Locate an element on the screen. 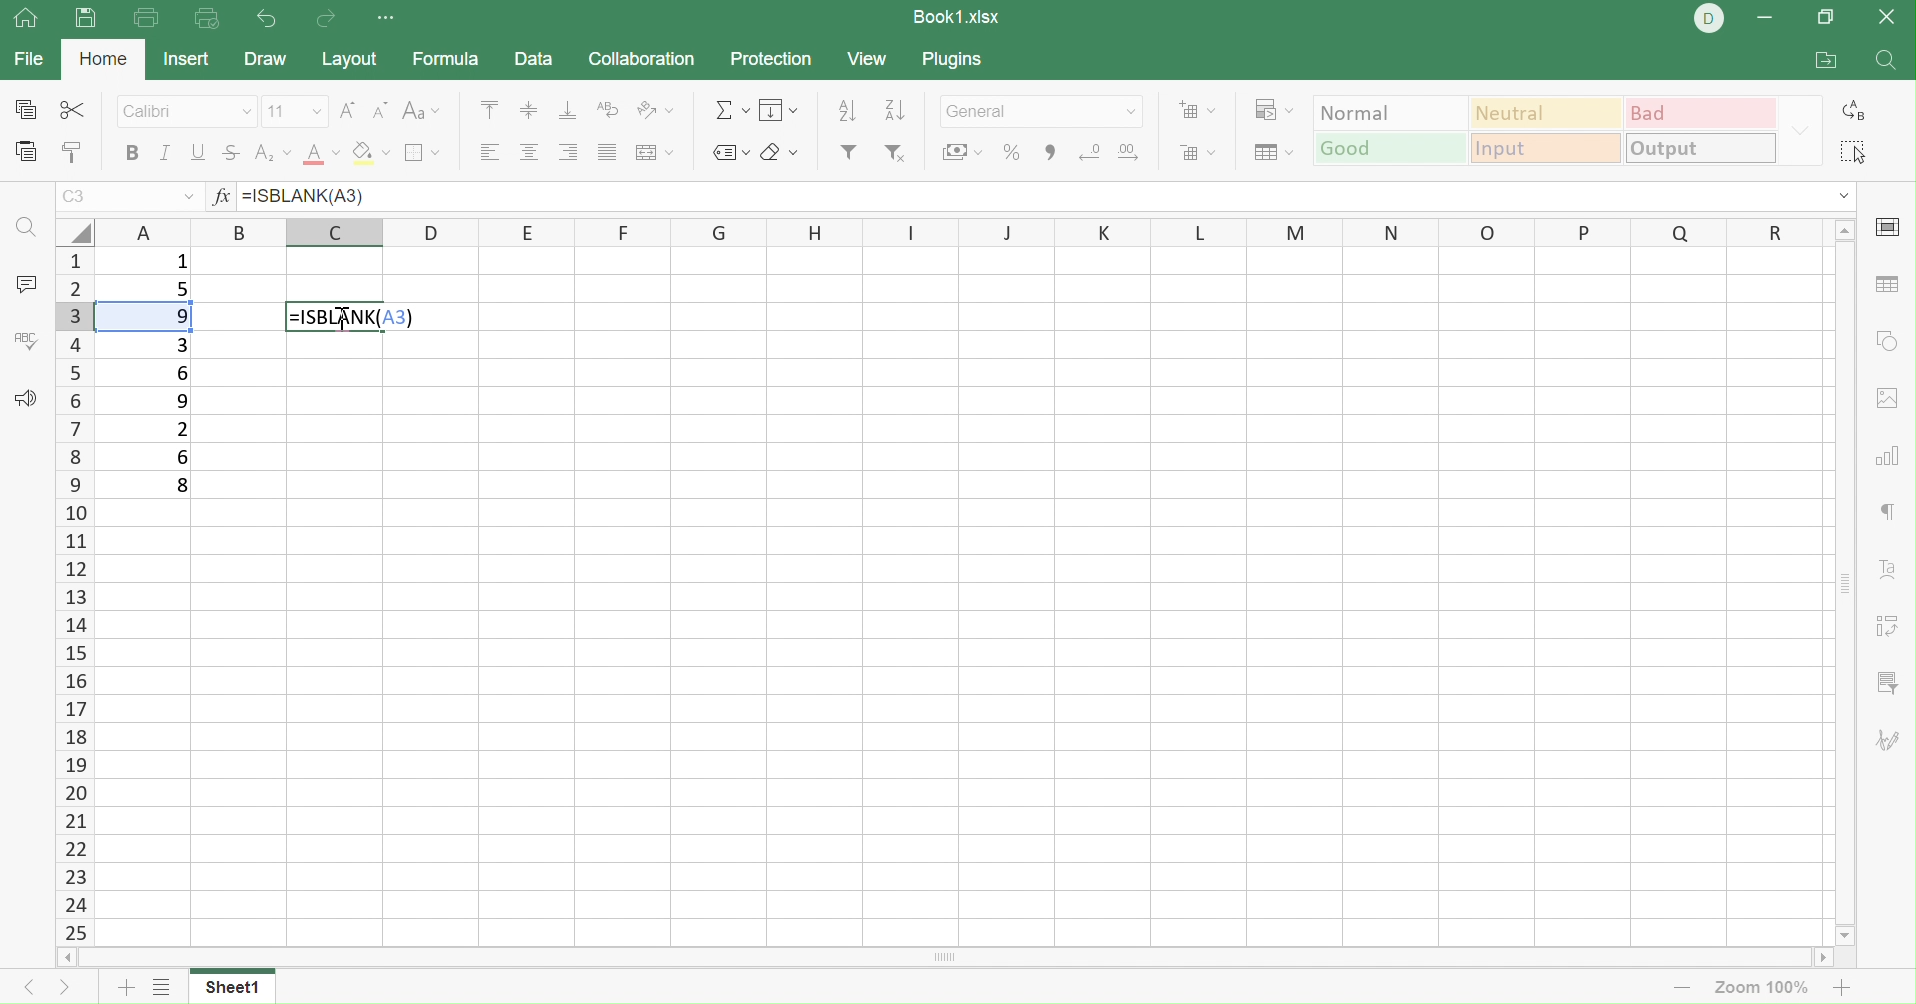  Zoom 100% is located at coordinates (1766, 987).